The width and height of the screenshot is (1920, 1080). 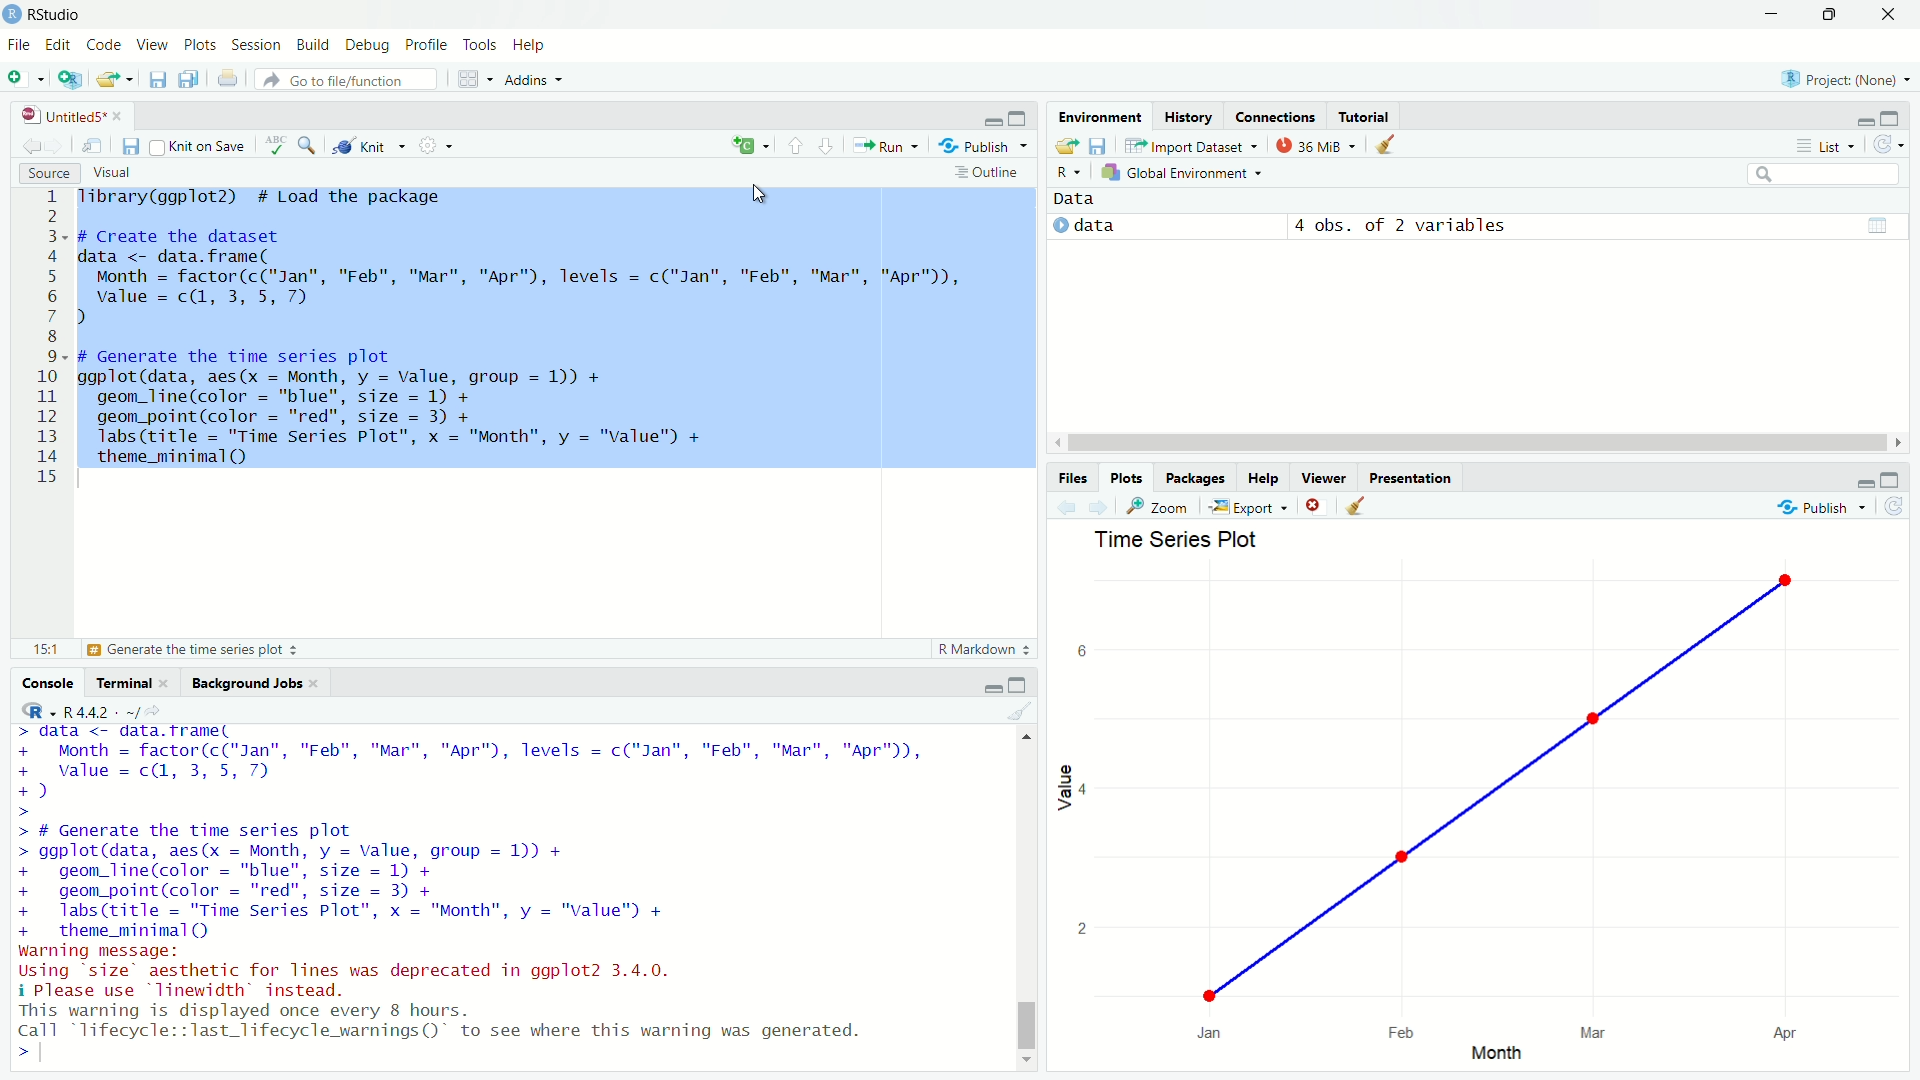 I want to click on maximize, so click(x=1900, y=116).